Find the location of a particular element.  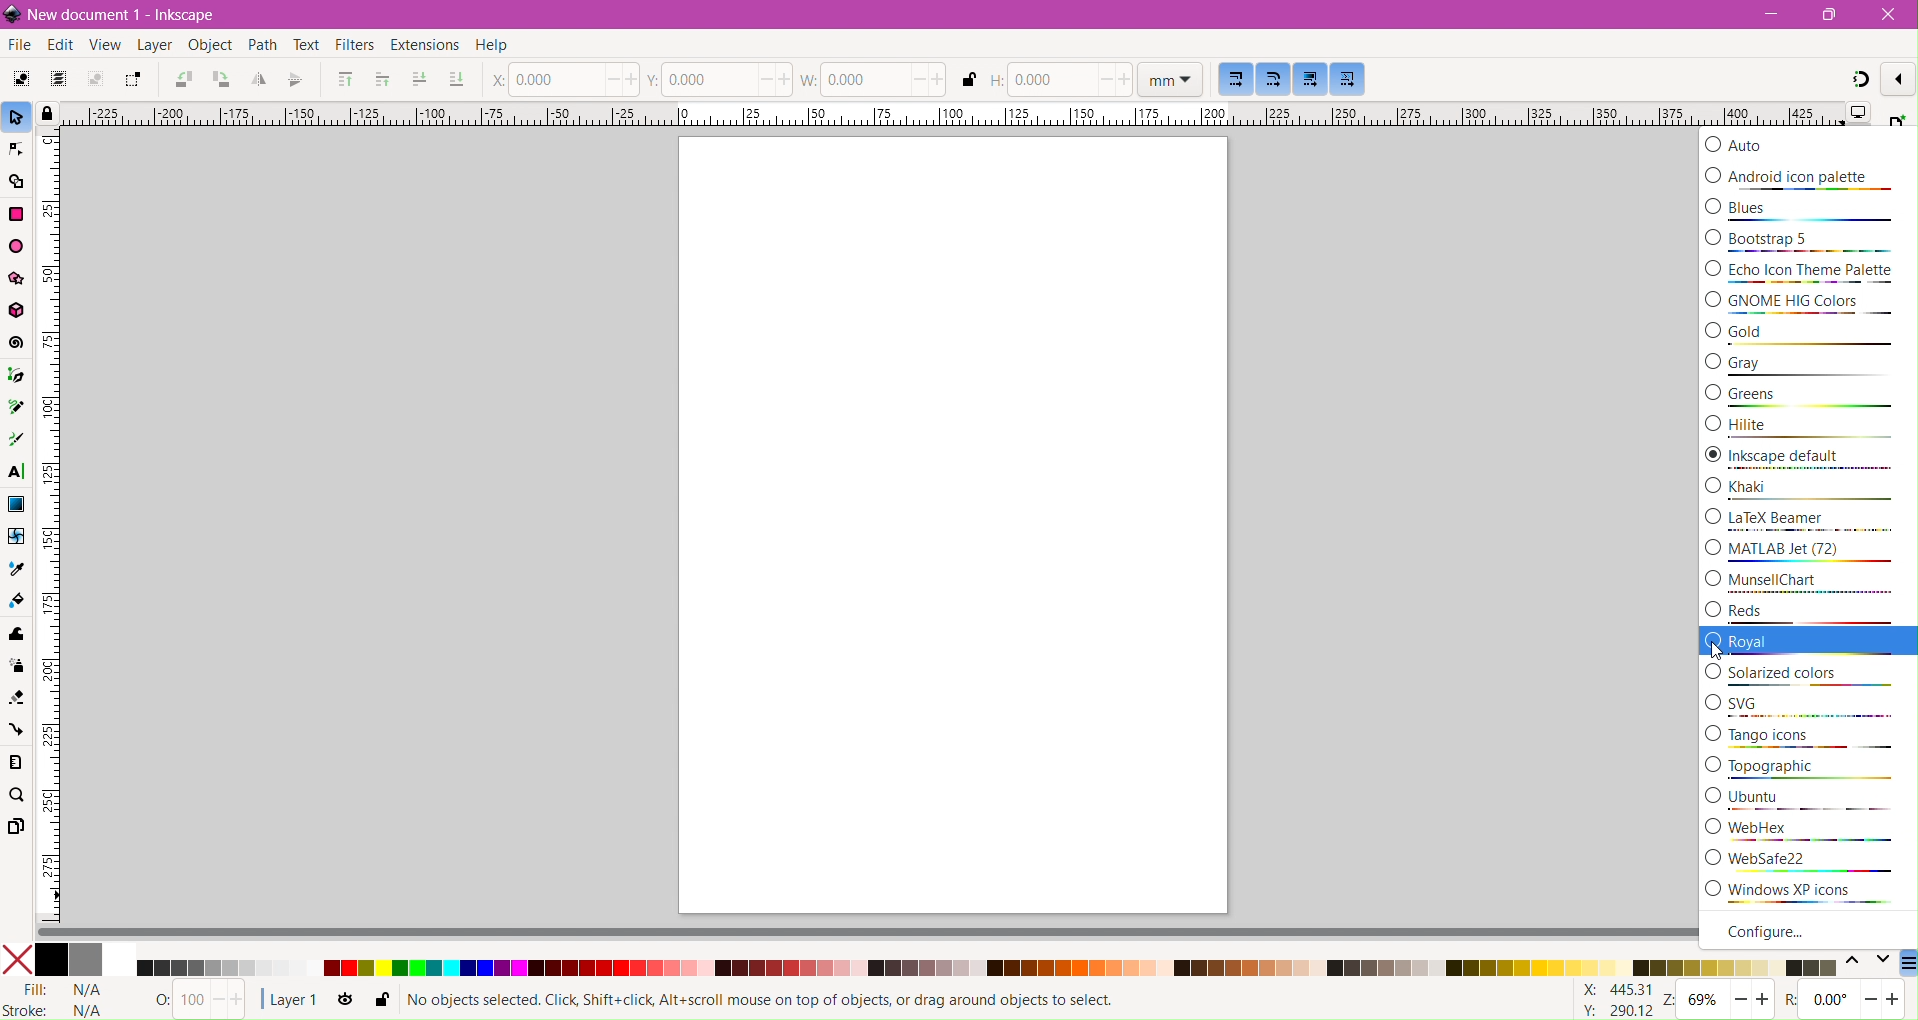

Colors is located at coordinates (68, 960).